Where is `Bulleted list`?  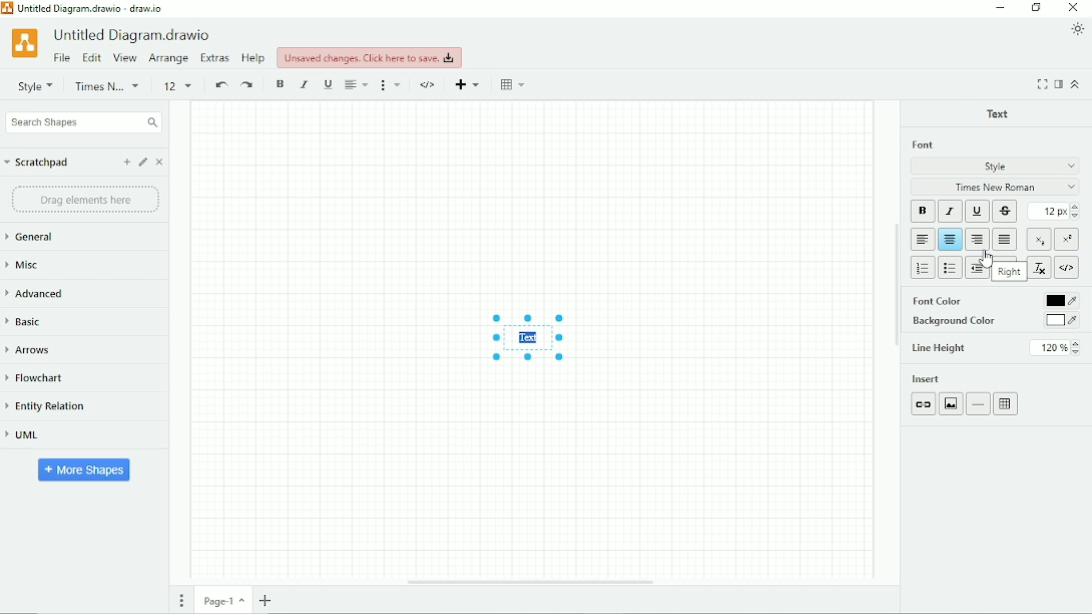
Bulleted list is located at coordinates (951, 268).